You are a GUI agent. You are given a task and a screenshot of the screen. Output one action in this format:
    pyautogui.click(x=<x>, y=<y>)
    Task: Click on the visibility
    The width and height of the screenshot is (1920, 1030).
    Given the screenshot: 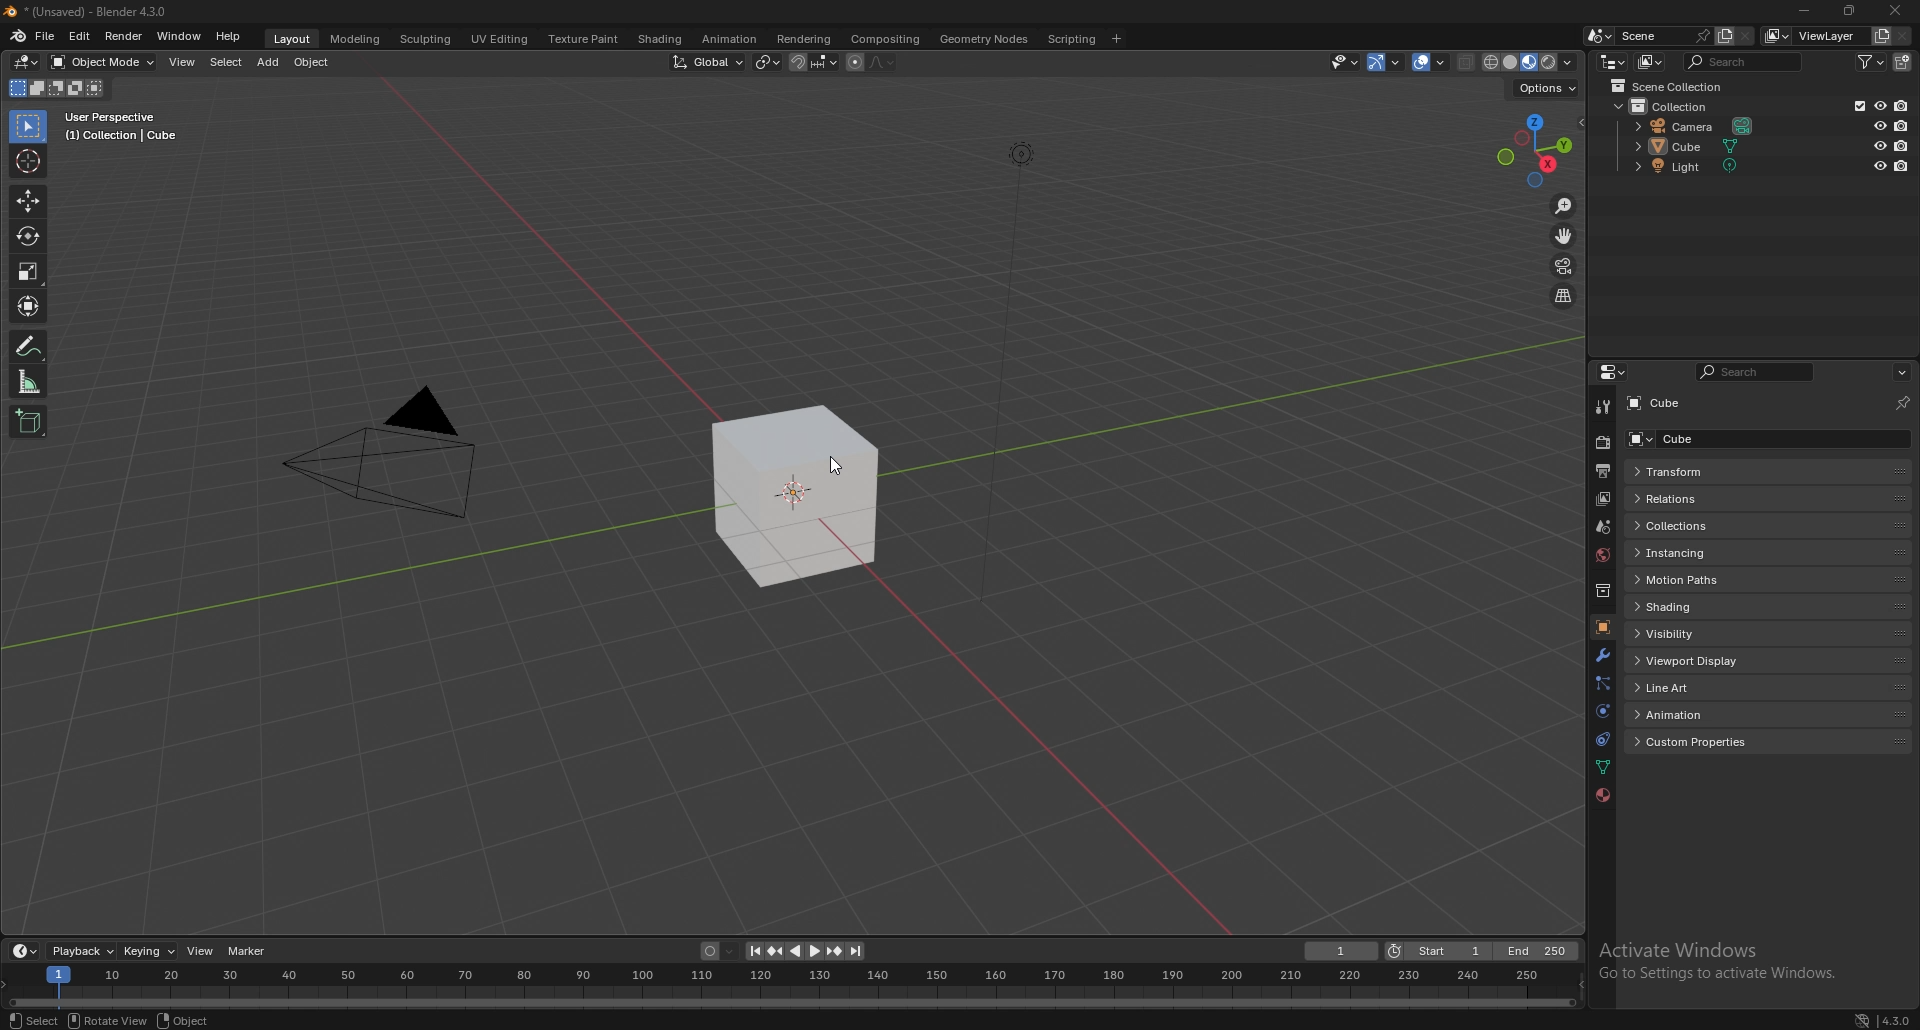 What is the action you would take?
    pyautogui.click(x=1691, y=633)
    